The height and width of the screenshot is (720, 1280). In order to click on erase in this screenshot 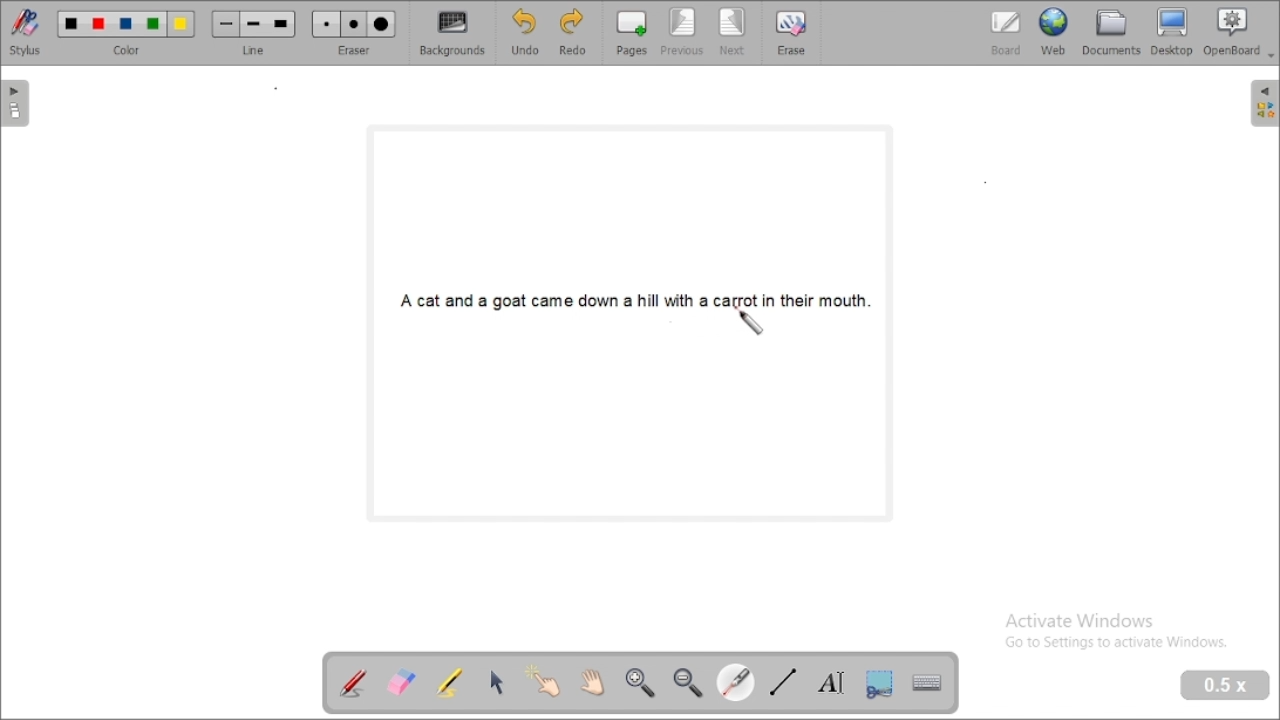, I will do `click(791, 32)`.